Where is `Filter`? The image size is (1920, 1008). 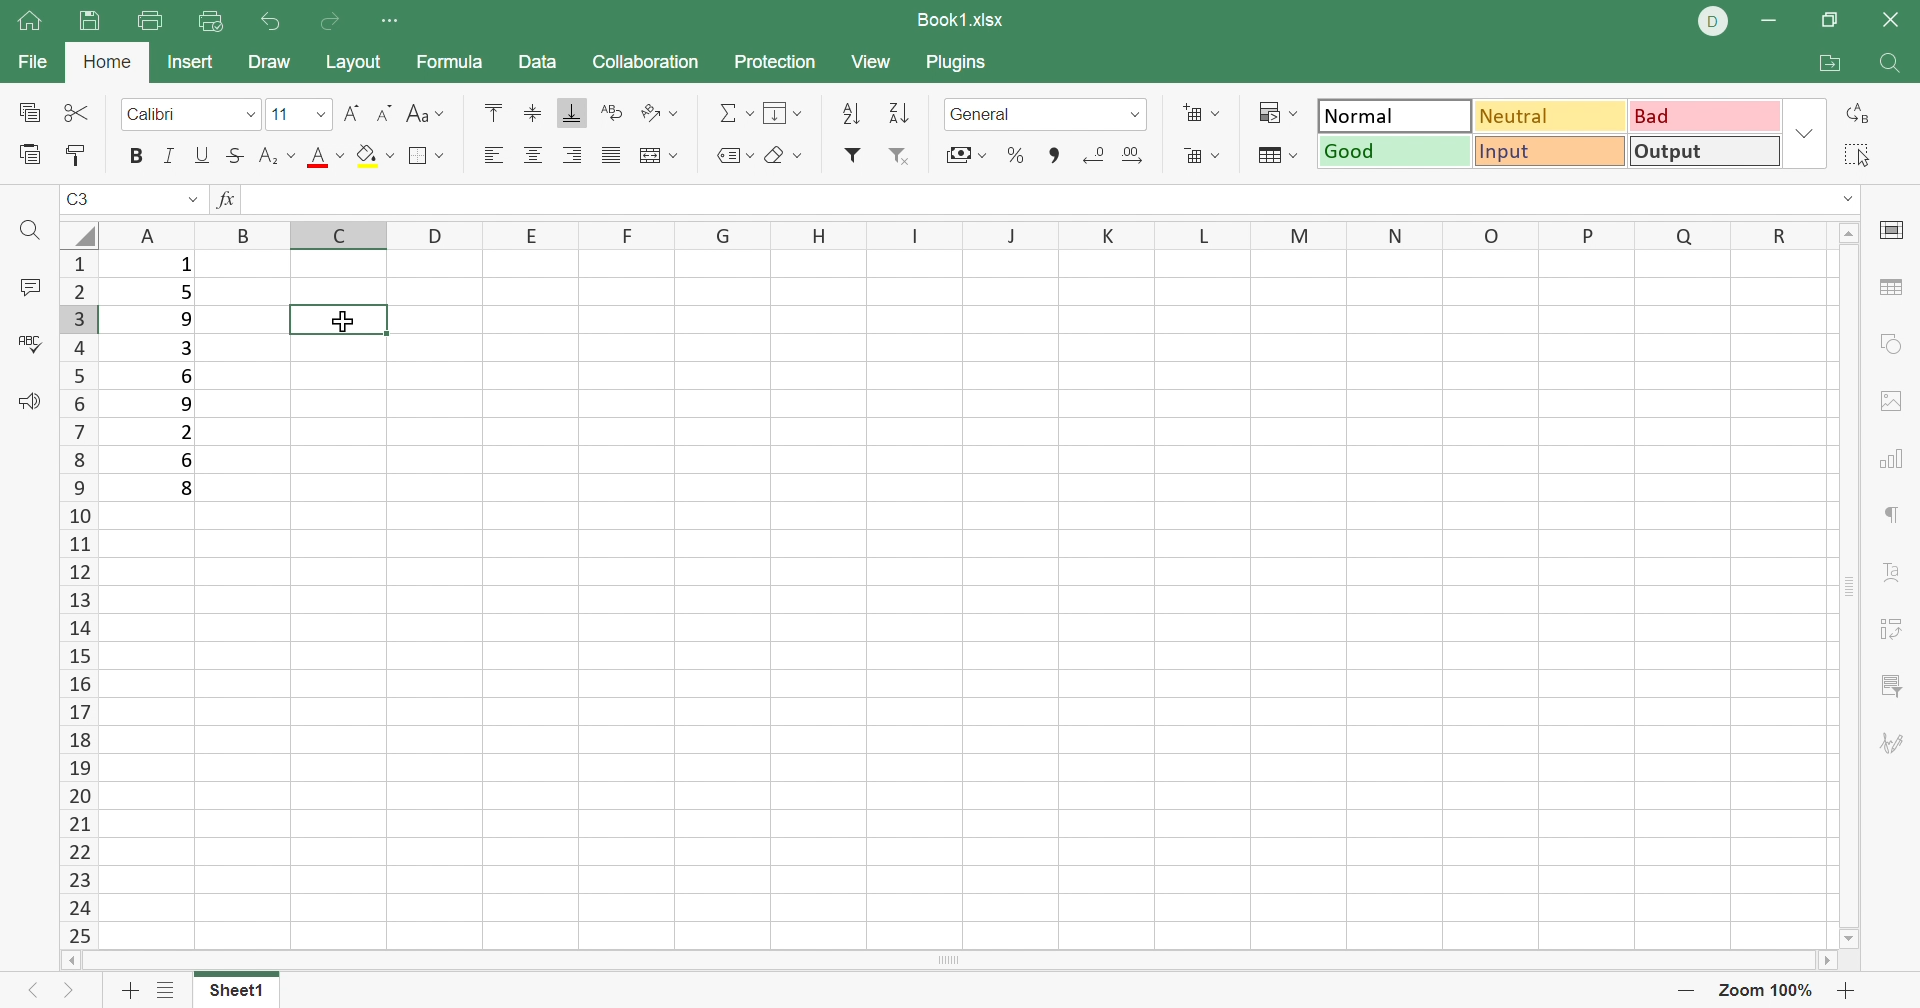 Filter is located at coordinates (853, 154).